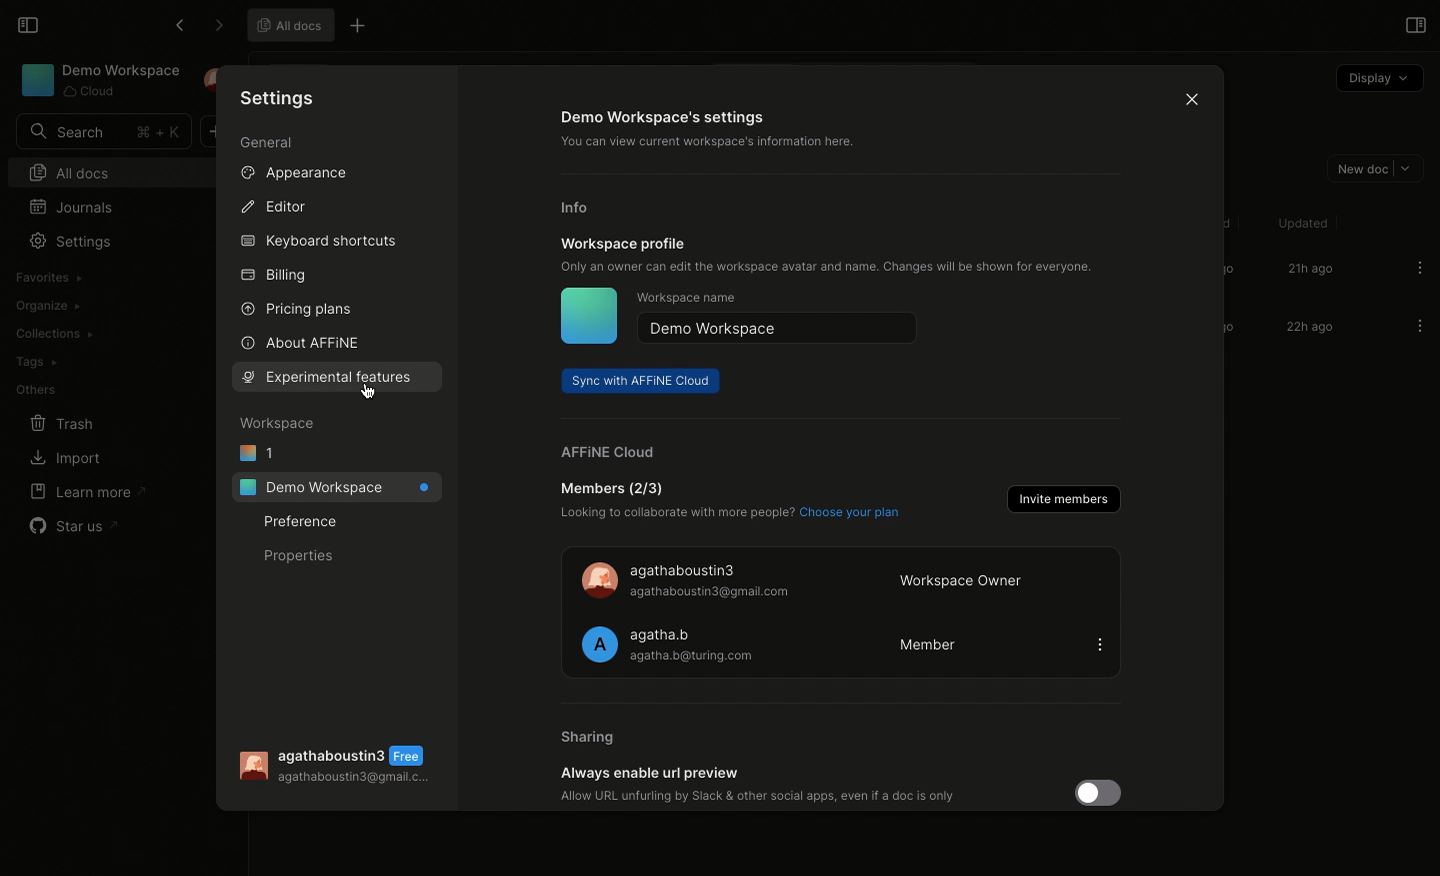 The width and height of the screenshot is (1440, 876). What do you see at coordinates (268, 145) in the screenshot?
I see `General` at bounding box center [268, 145].